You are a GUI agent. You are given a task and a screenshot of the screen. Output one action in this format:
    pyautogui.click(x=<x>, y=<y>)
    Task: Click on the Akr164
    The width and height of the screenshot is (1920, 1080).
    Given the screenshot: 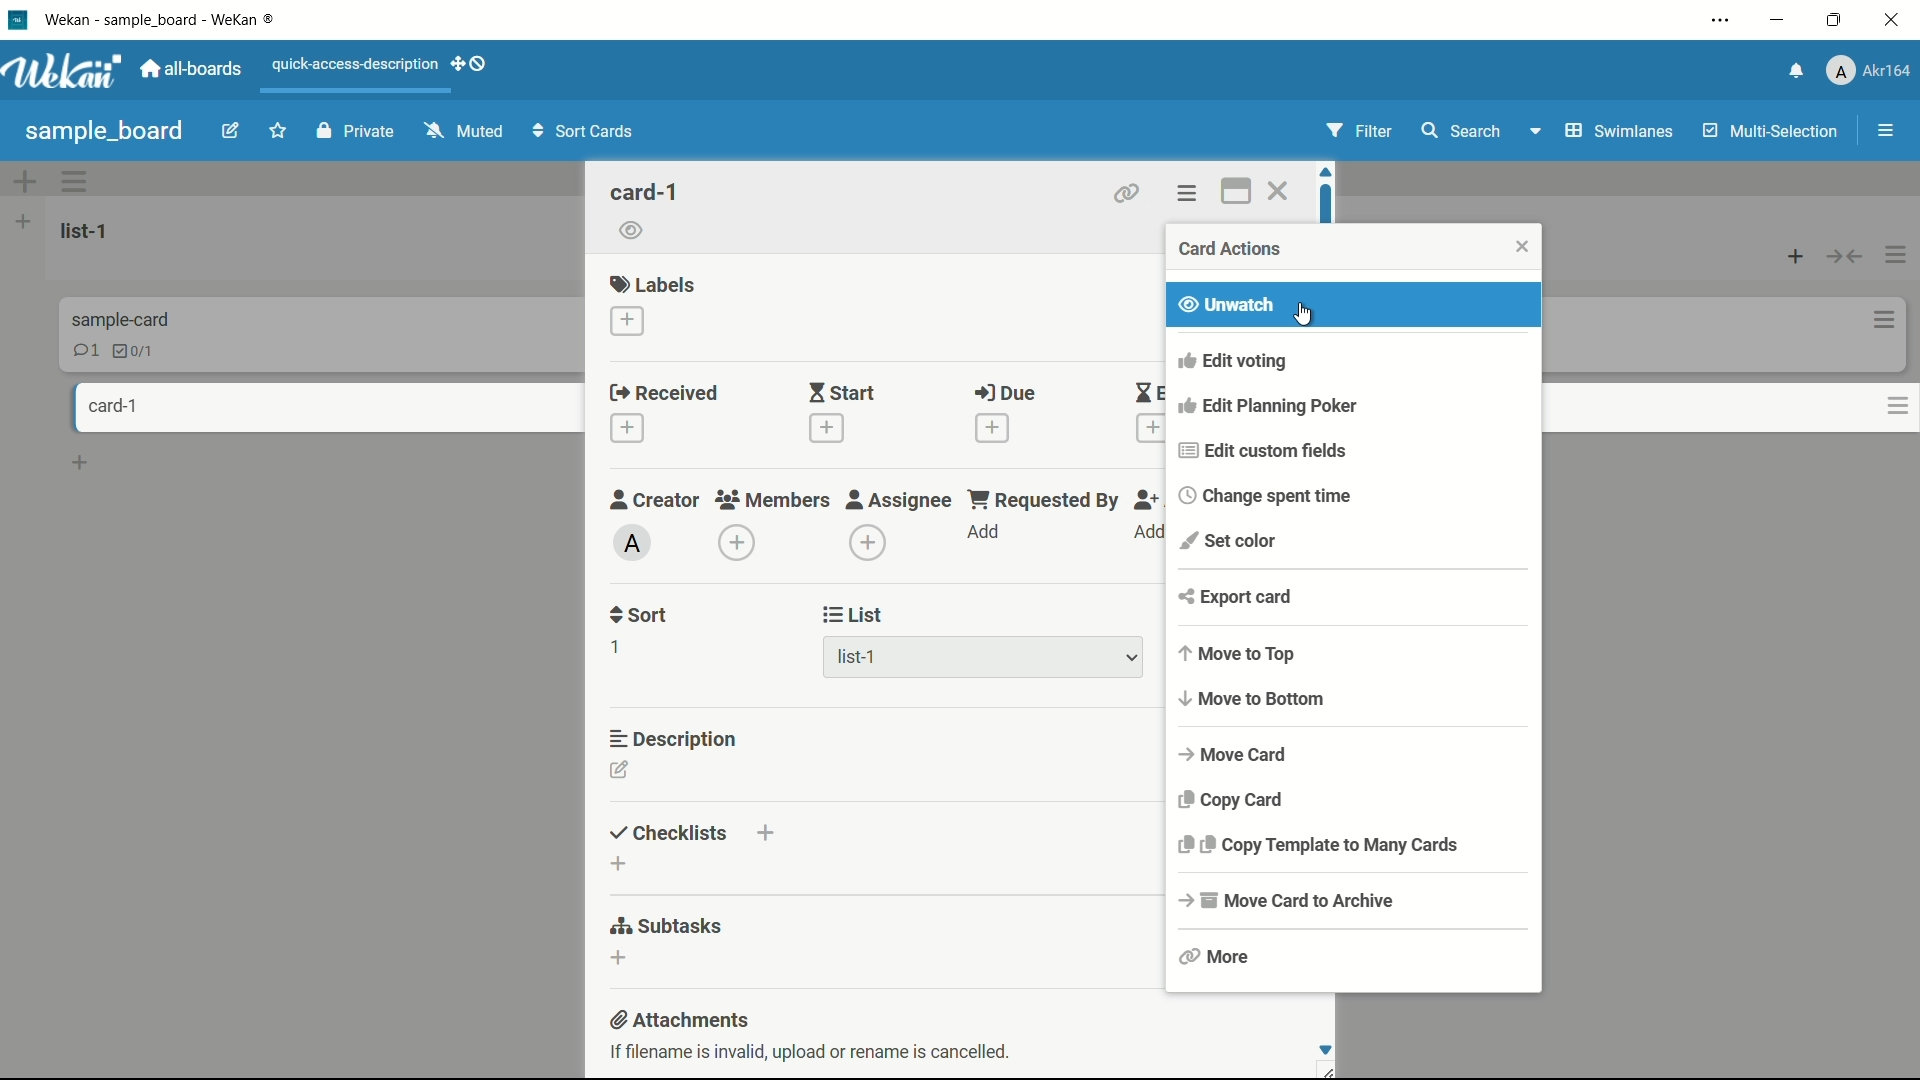 What is the action you would take?
    pyautogui.click(x=1872, y=70)
    